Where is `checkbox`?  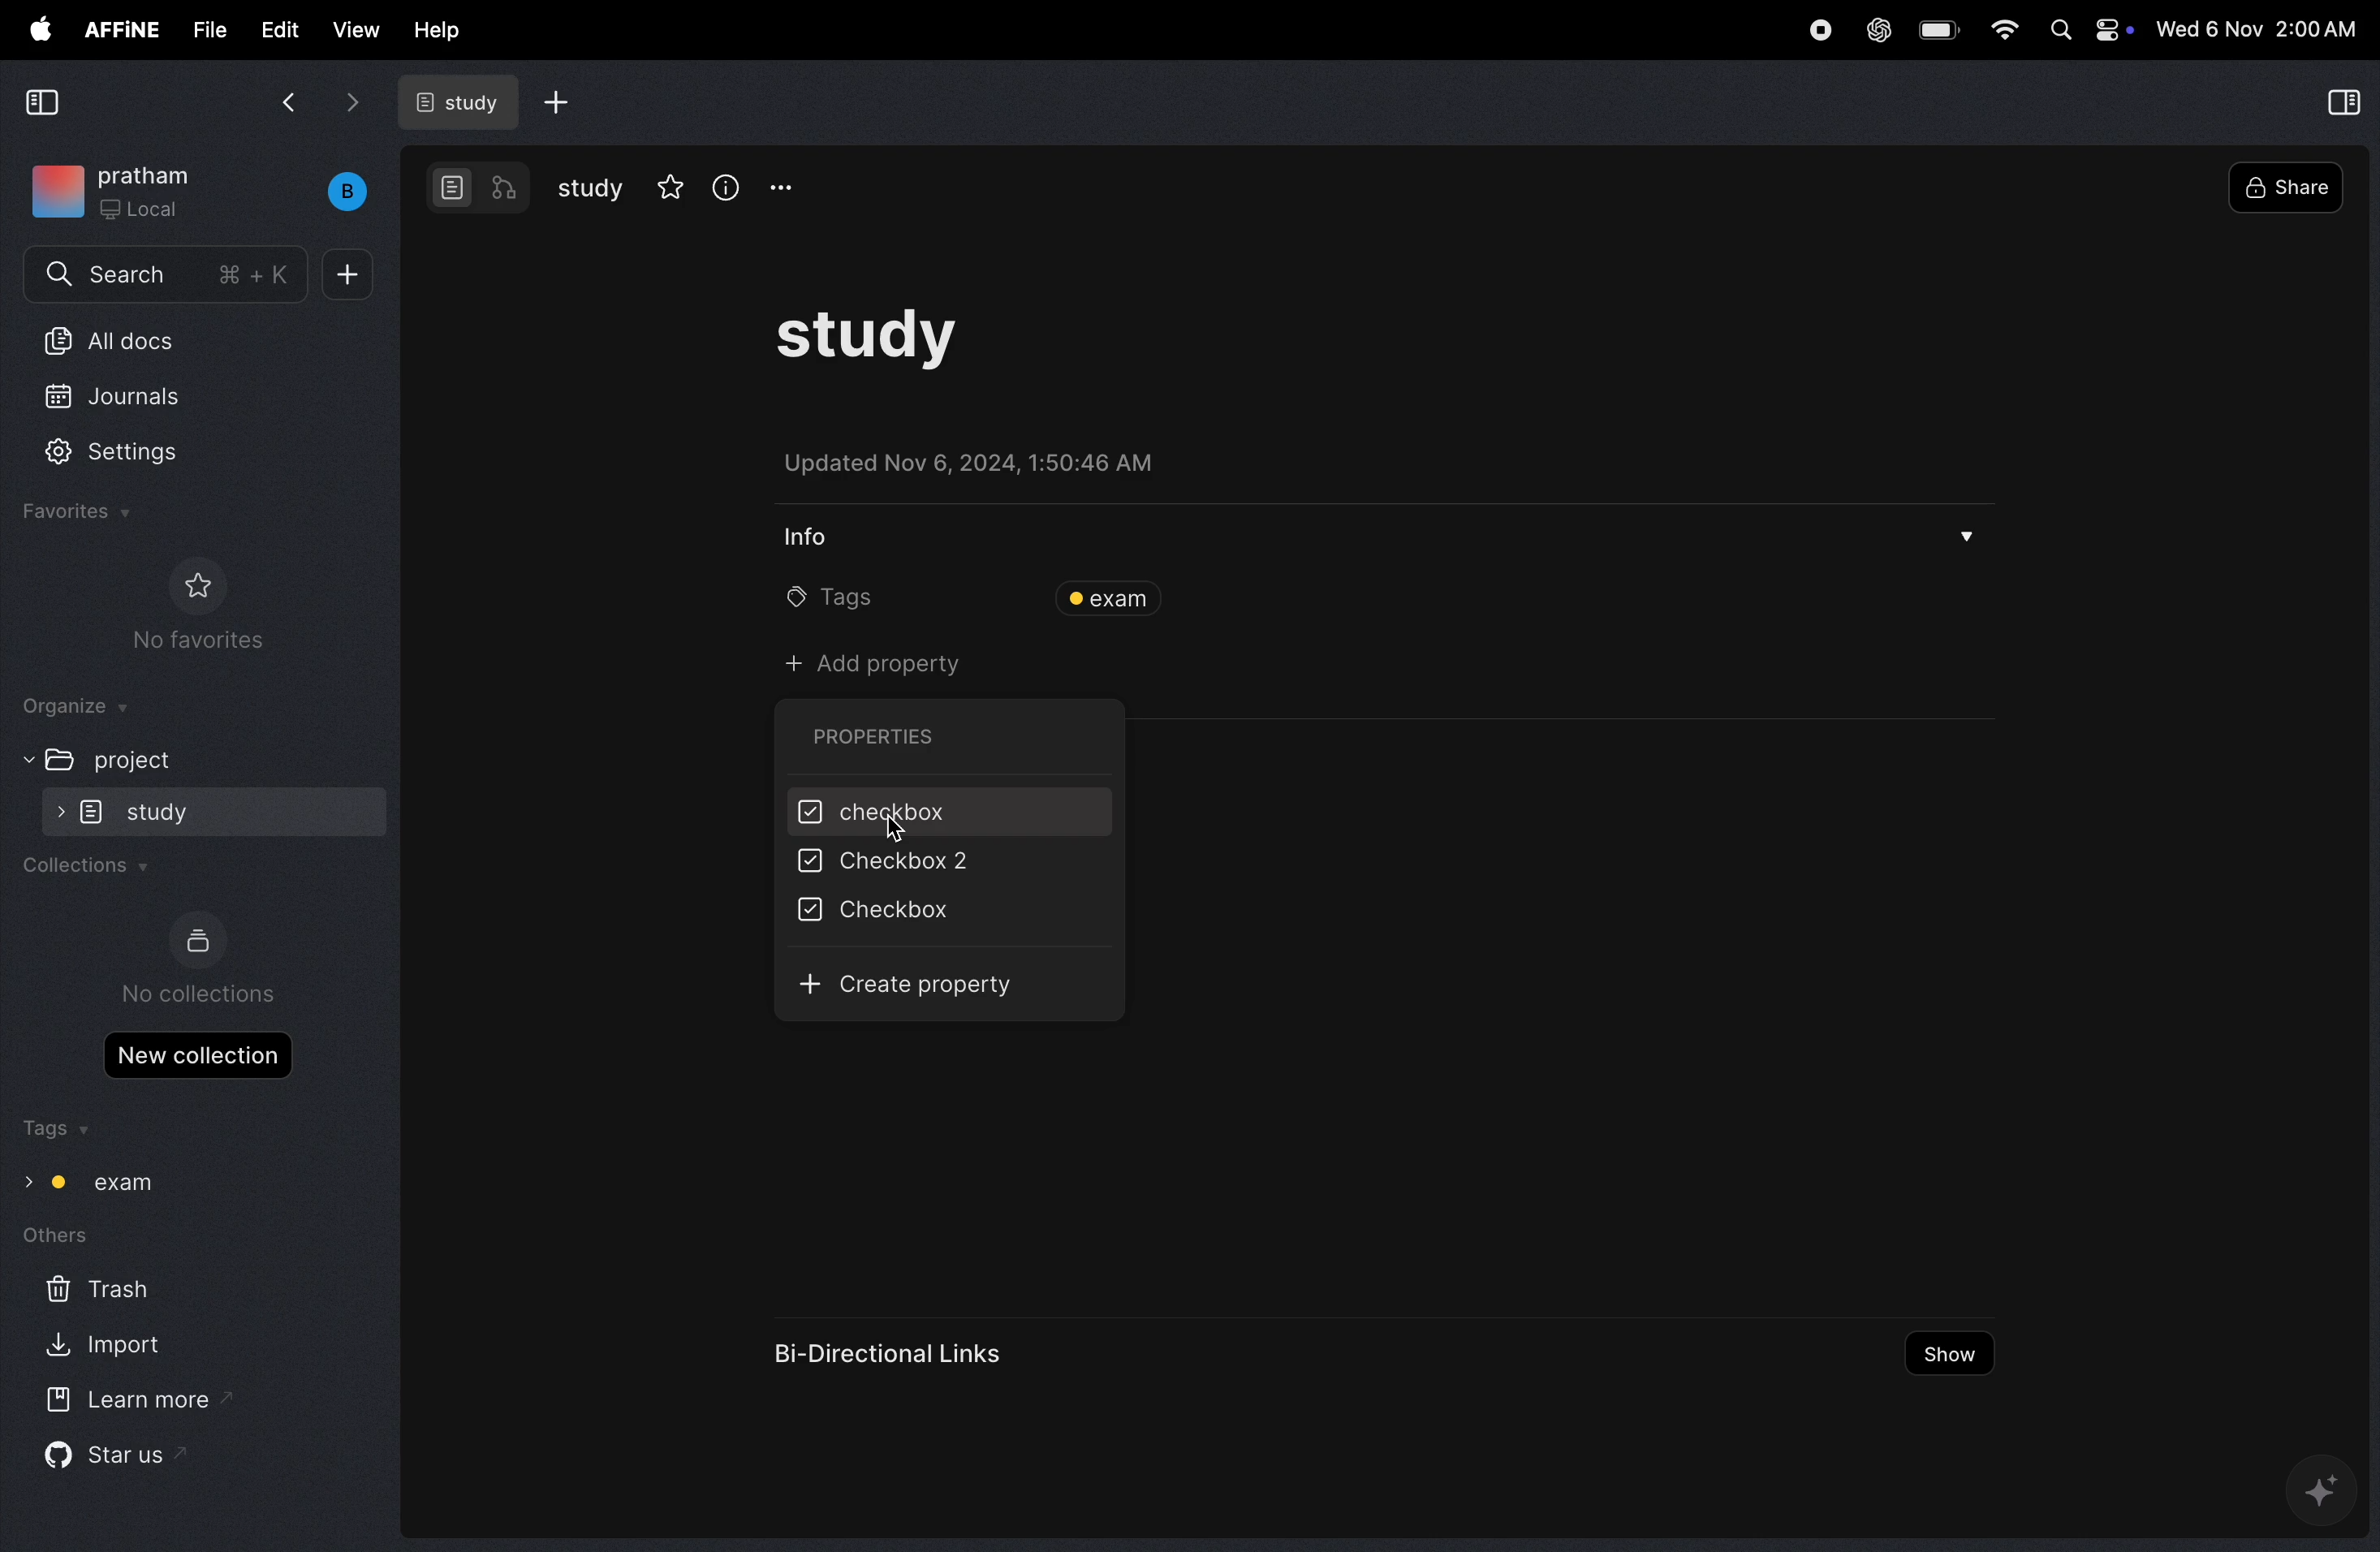 checkbox is located at coordinates (938, 861).